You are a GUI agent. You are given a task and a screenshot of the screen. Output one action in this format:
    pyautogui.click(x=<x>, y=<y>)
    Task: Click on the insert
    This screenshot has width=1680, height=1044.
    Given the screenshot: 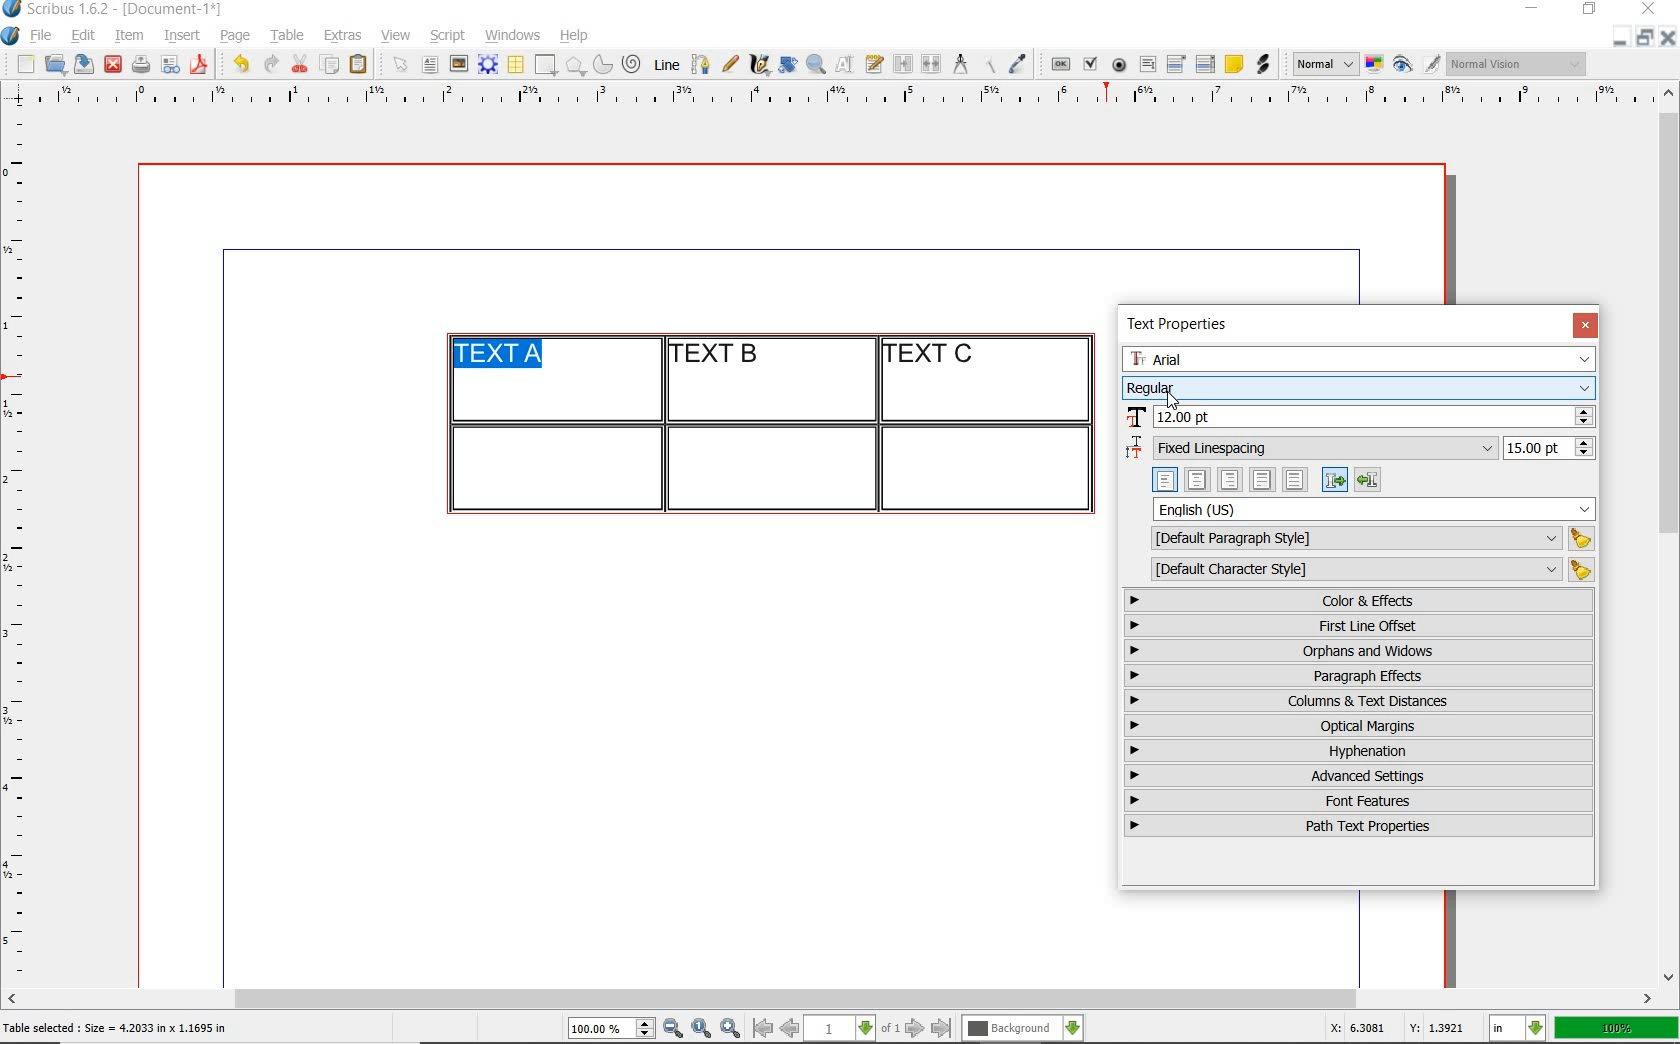 What is the action you would take?
    pyautogui.click(x=182, y=36)
    